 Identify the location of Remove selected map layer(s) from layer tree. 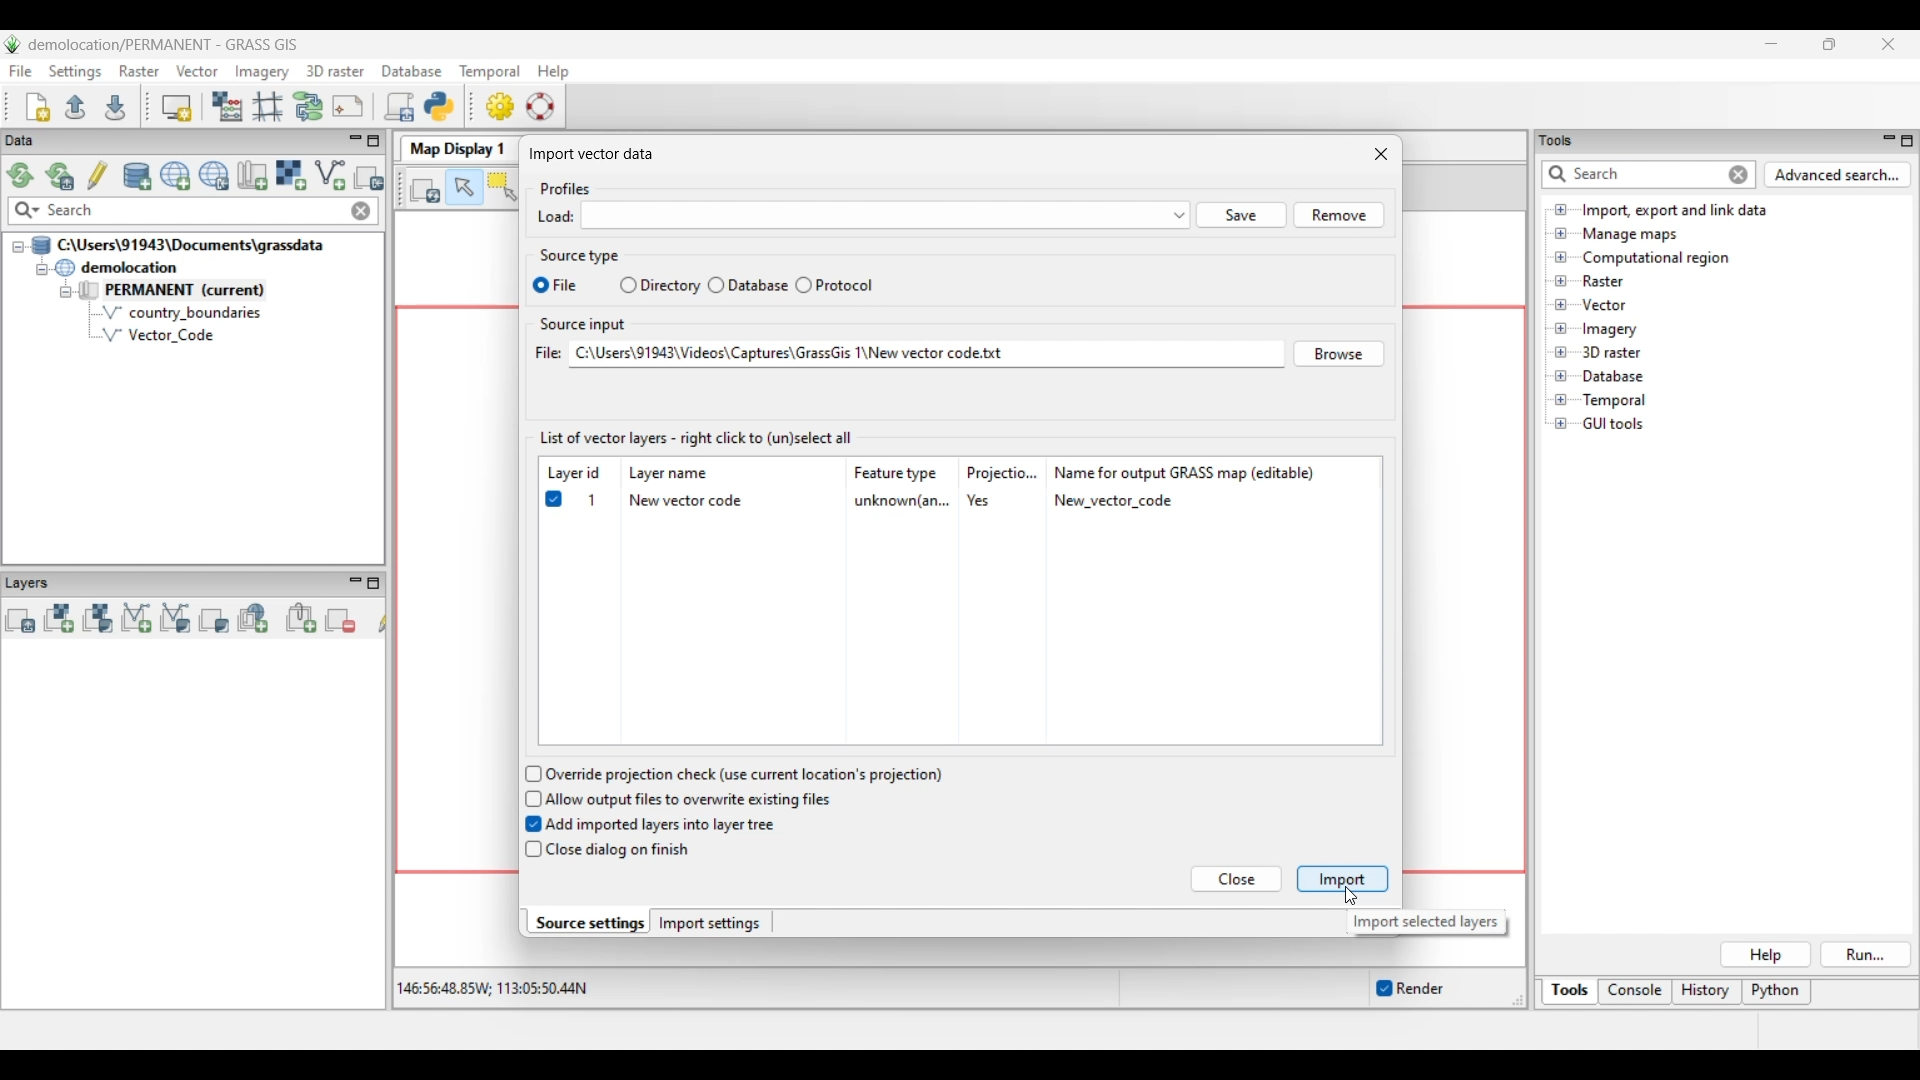
(341, 619).